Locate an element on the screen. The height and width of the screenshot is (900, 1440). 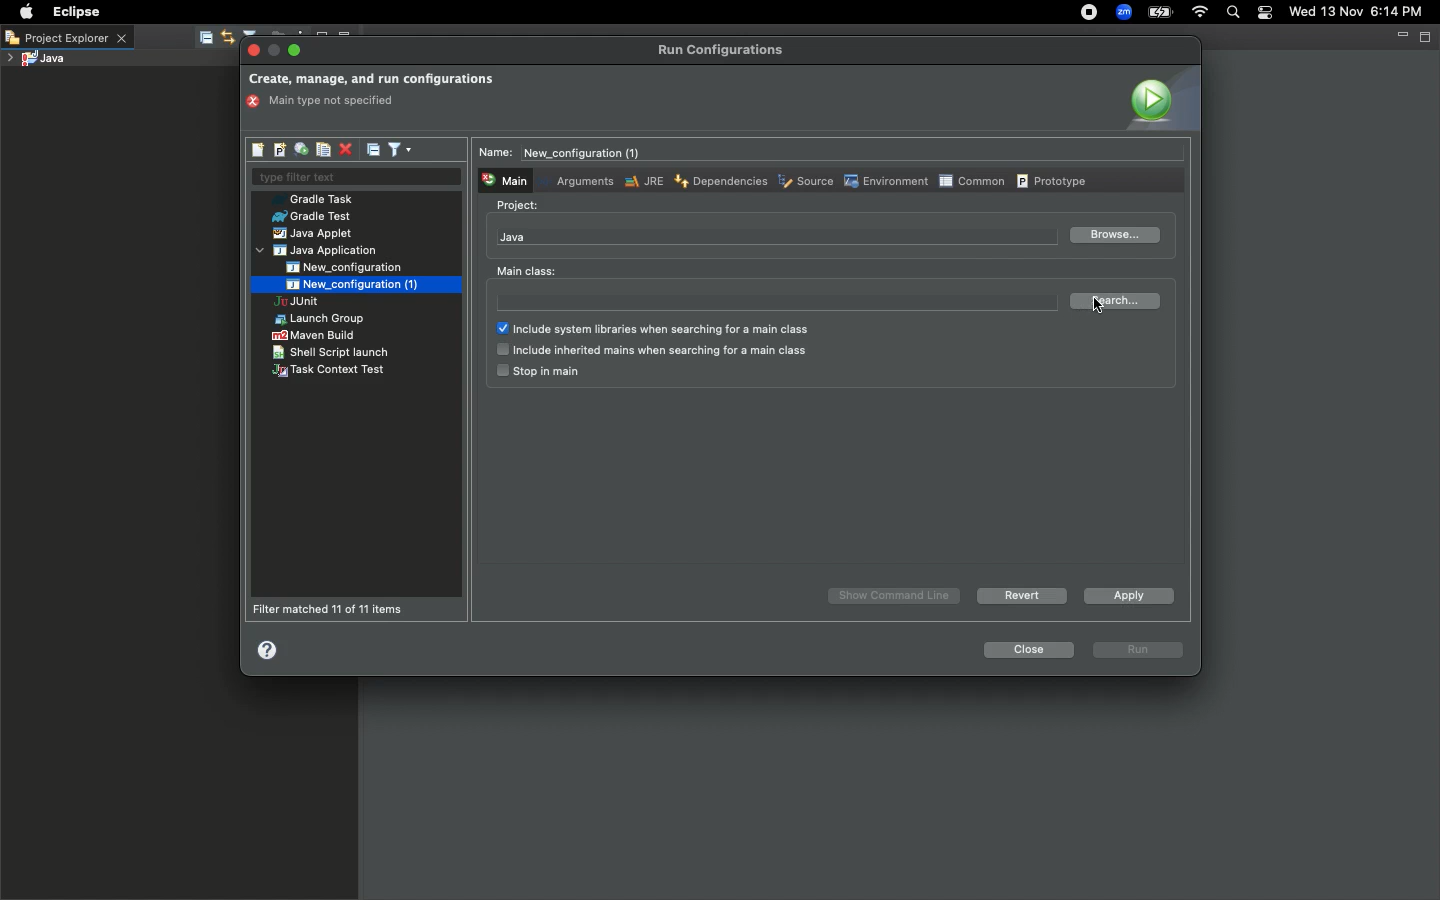
Project is located at coordinates (518, 206).